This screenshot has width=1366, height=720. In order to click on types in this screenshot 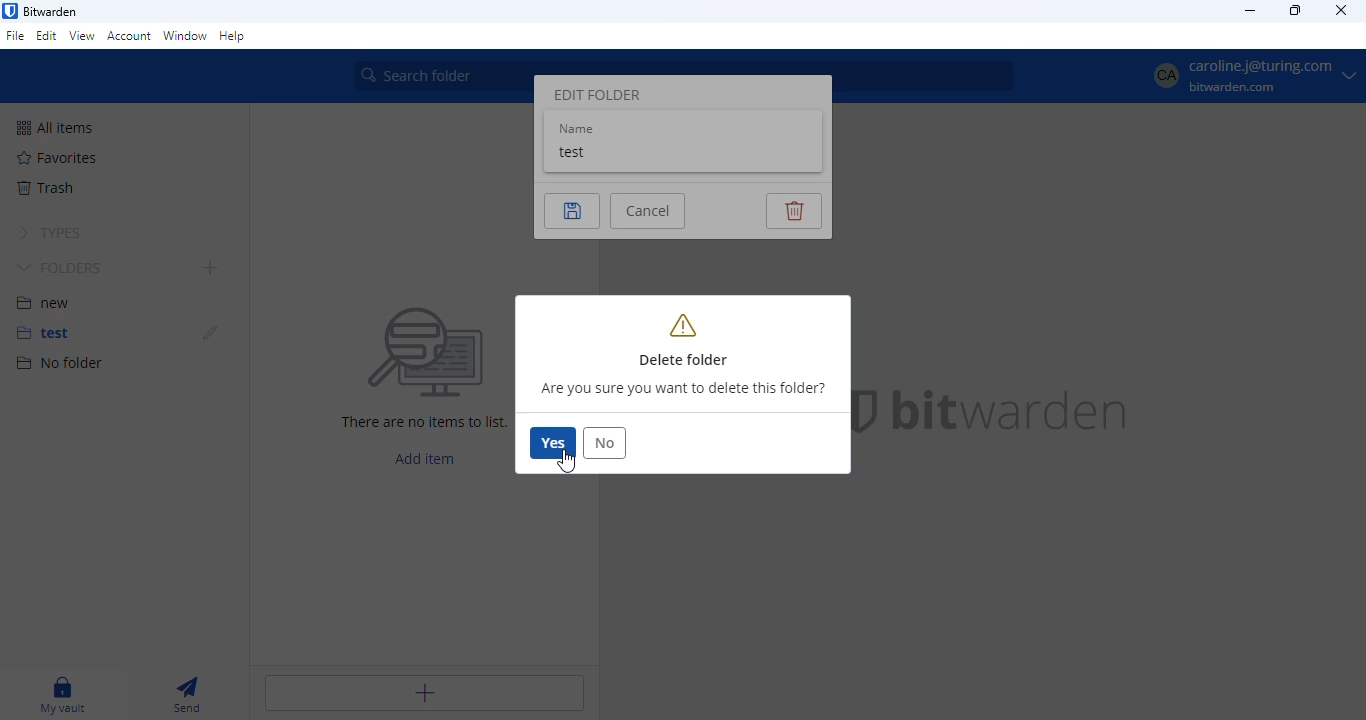, I will do `click(47, 232)`.